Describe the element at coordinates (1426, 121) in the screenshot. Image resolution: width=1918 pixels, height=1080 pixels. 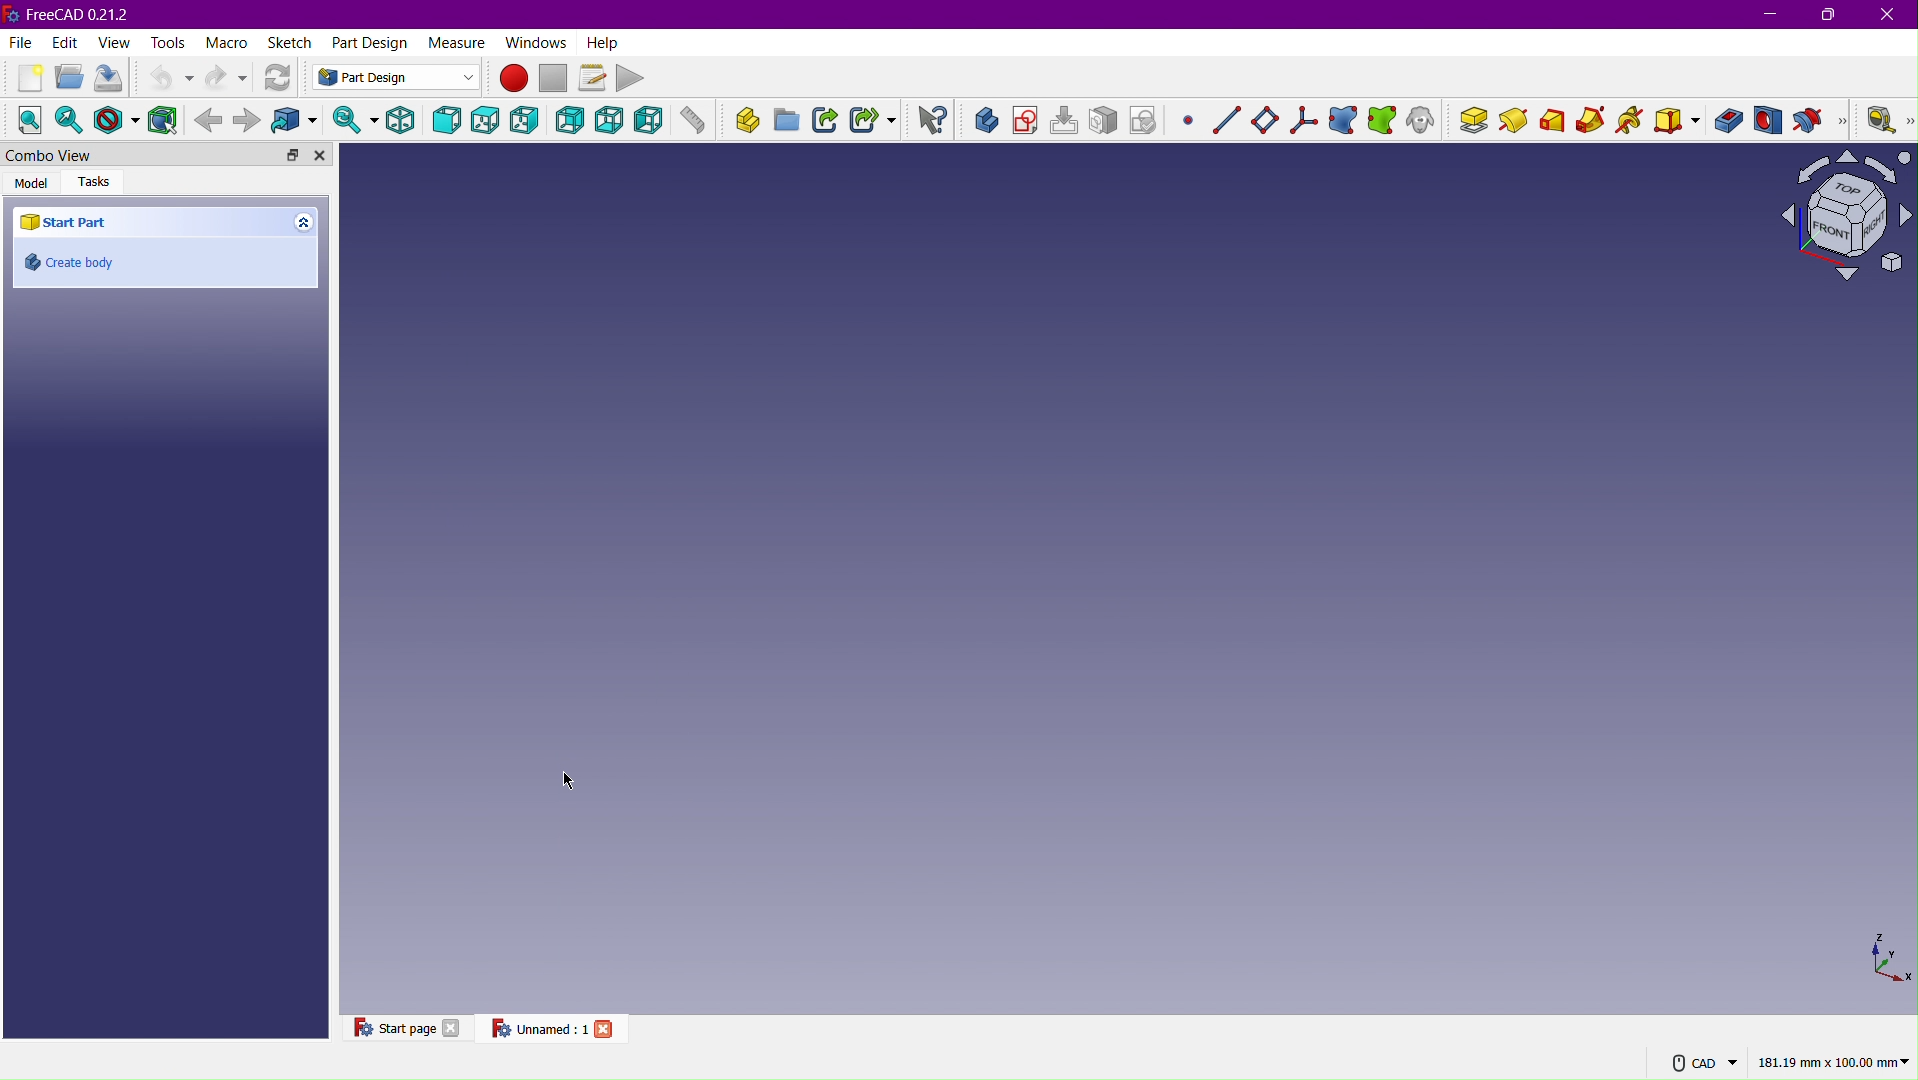
I see `Create a clone` at that location.